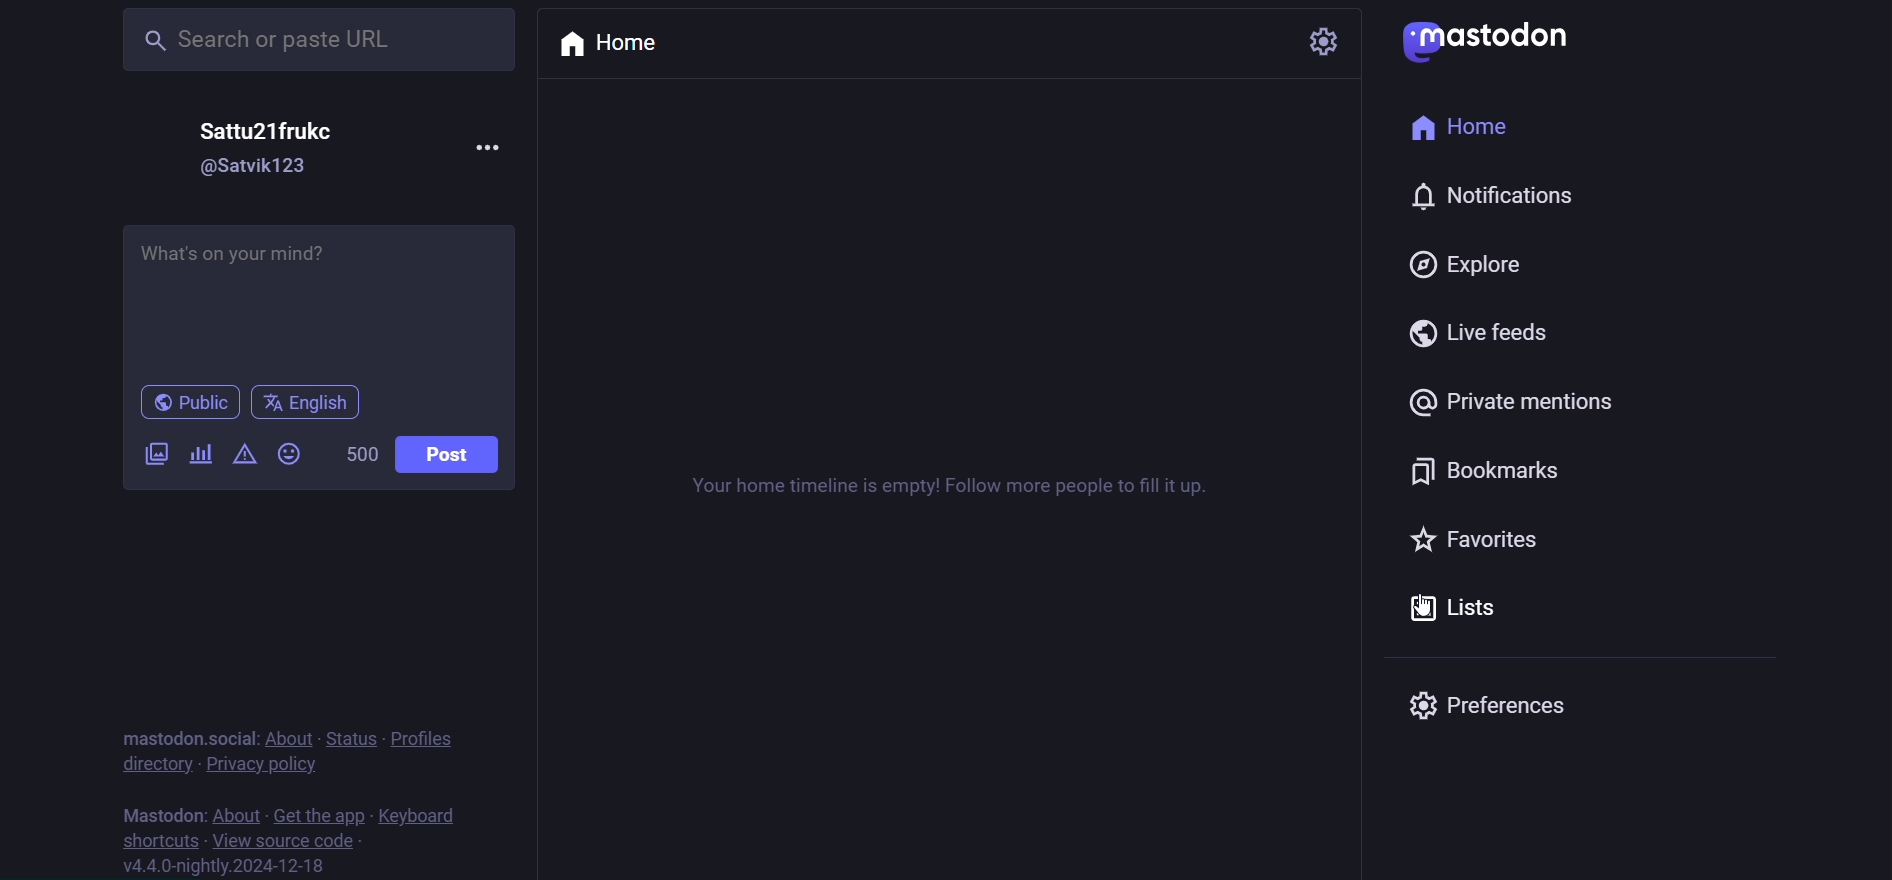  Describe the element at coordinates (448, 454) in the screenshot. I see `post` at that location.